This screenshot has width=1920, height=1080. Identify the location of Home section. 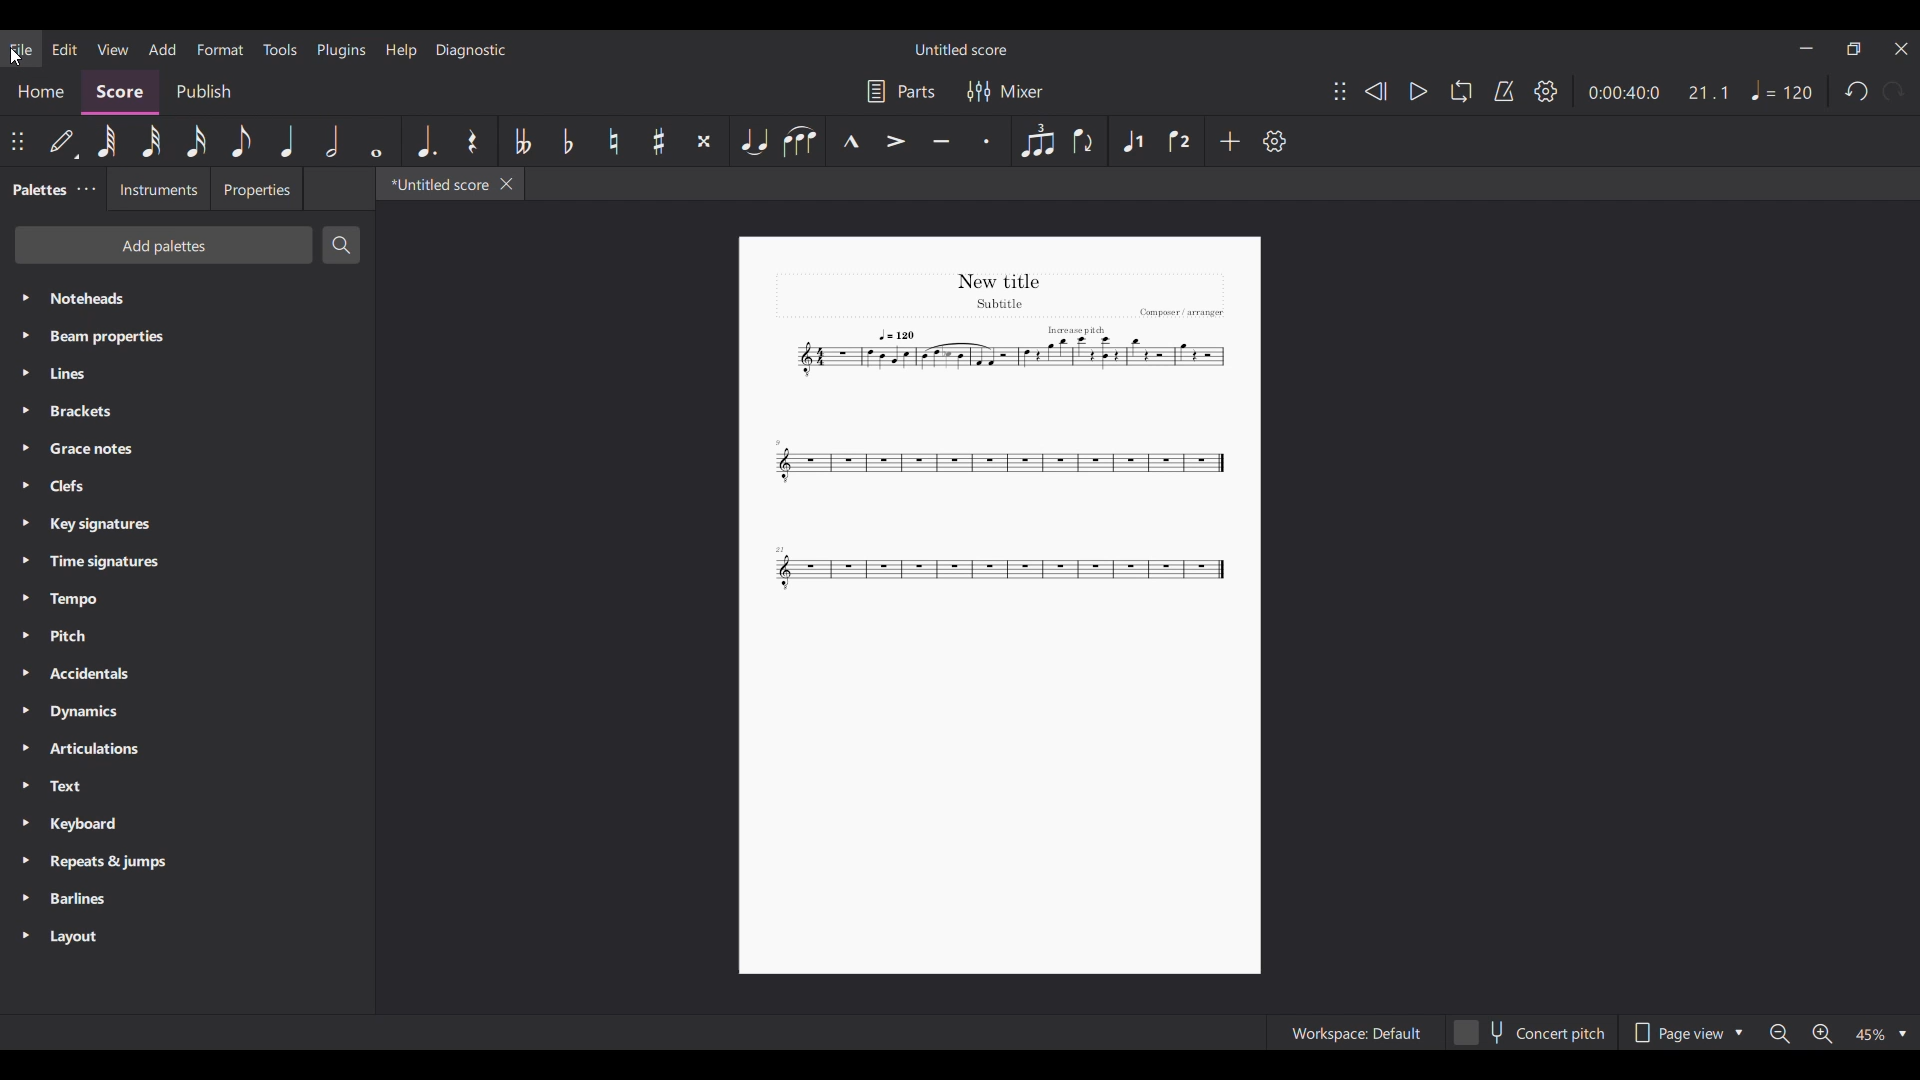
(40, 93).